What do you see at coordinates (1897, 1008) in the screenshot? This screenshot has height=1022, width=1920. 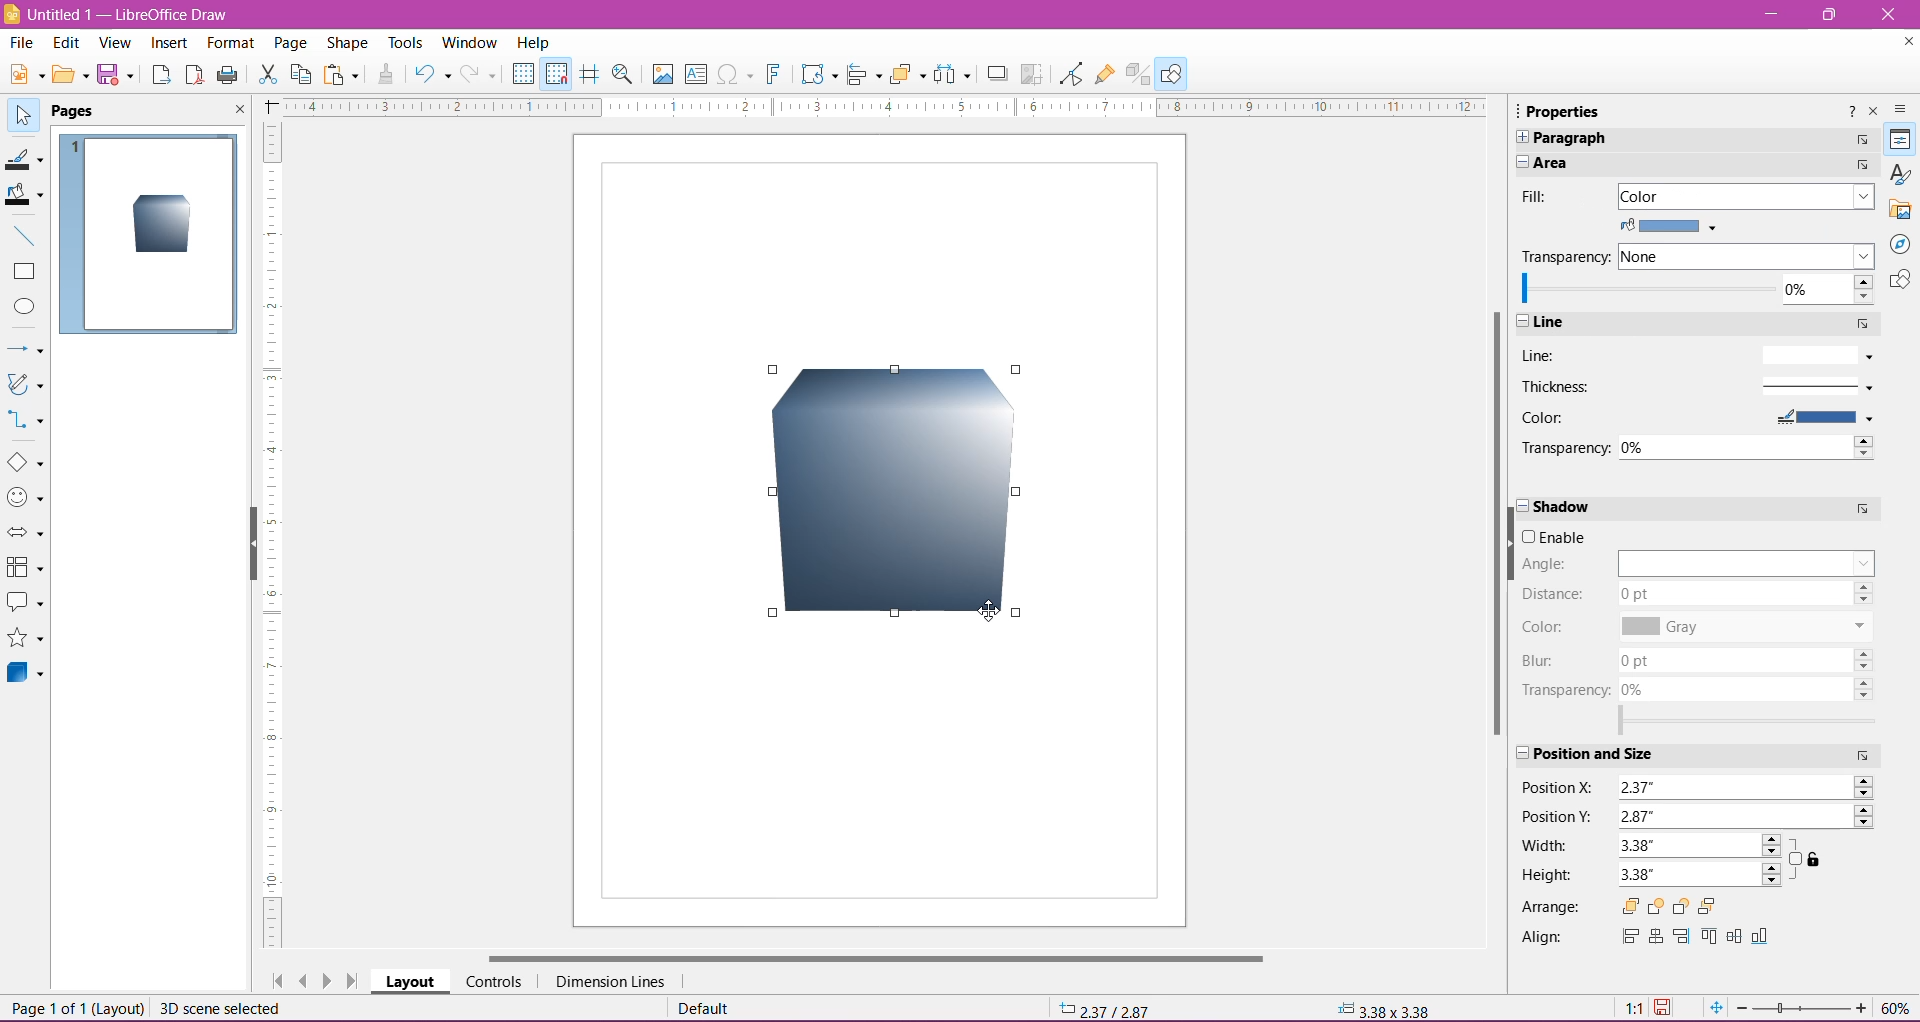 I see `Zoom Factor` at bounding box center [1897, 1008].